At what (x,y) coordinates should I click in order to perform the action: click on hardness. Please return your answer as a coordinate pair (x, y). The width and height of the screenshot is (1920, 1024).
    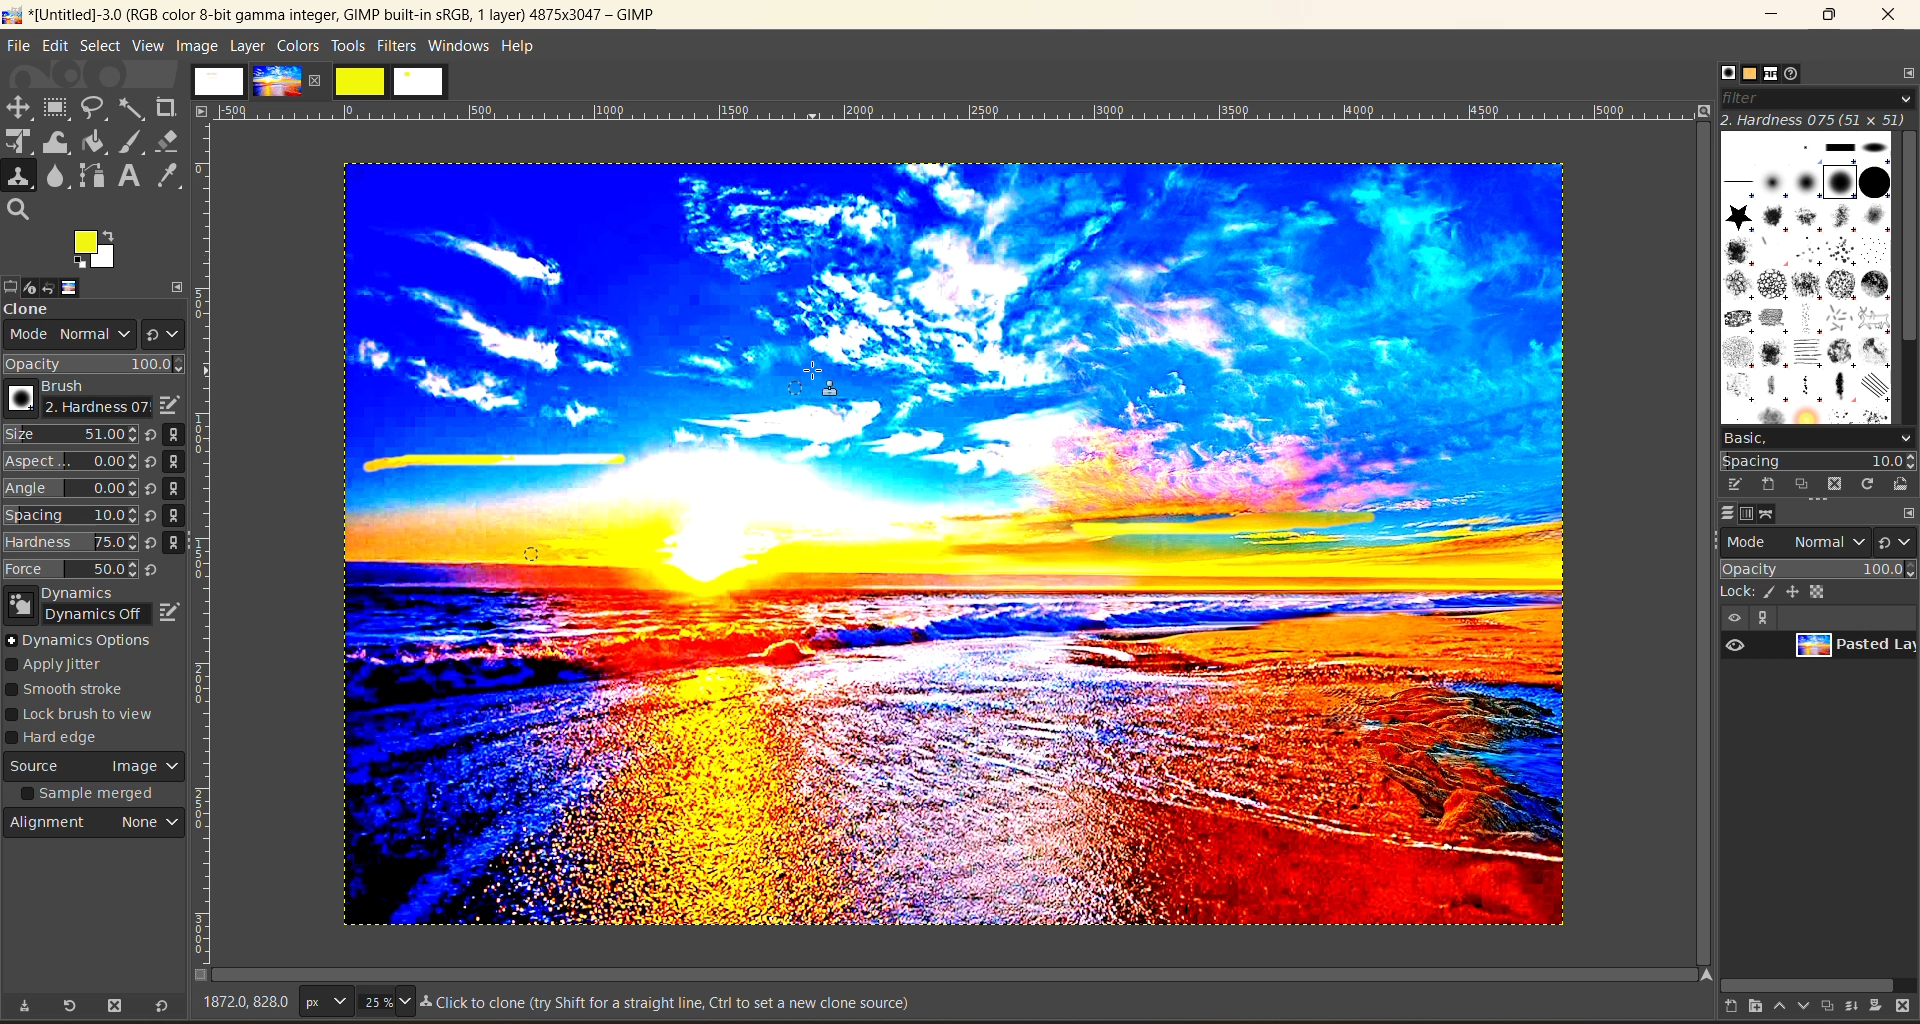
    Looking at the image, I should click on (1814, 119).